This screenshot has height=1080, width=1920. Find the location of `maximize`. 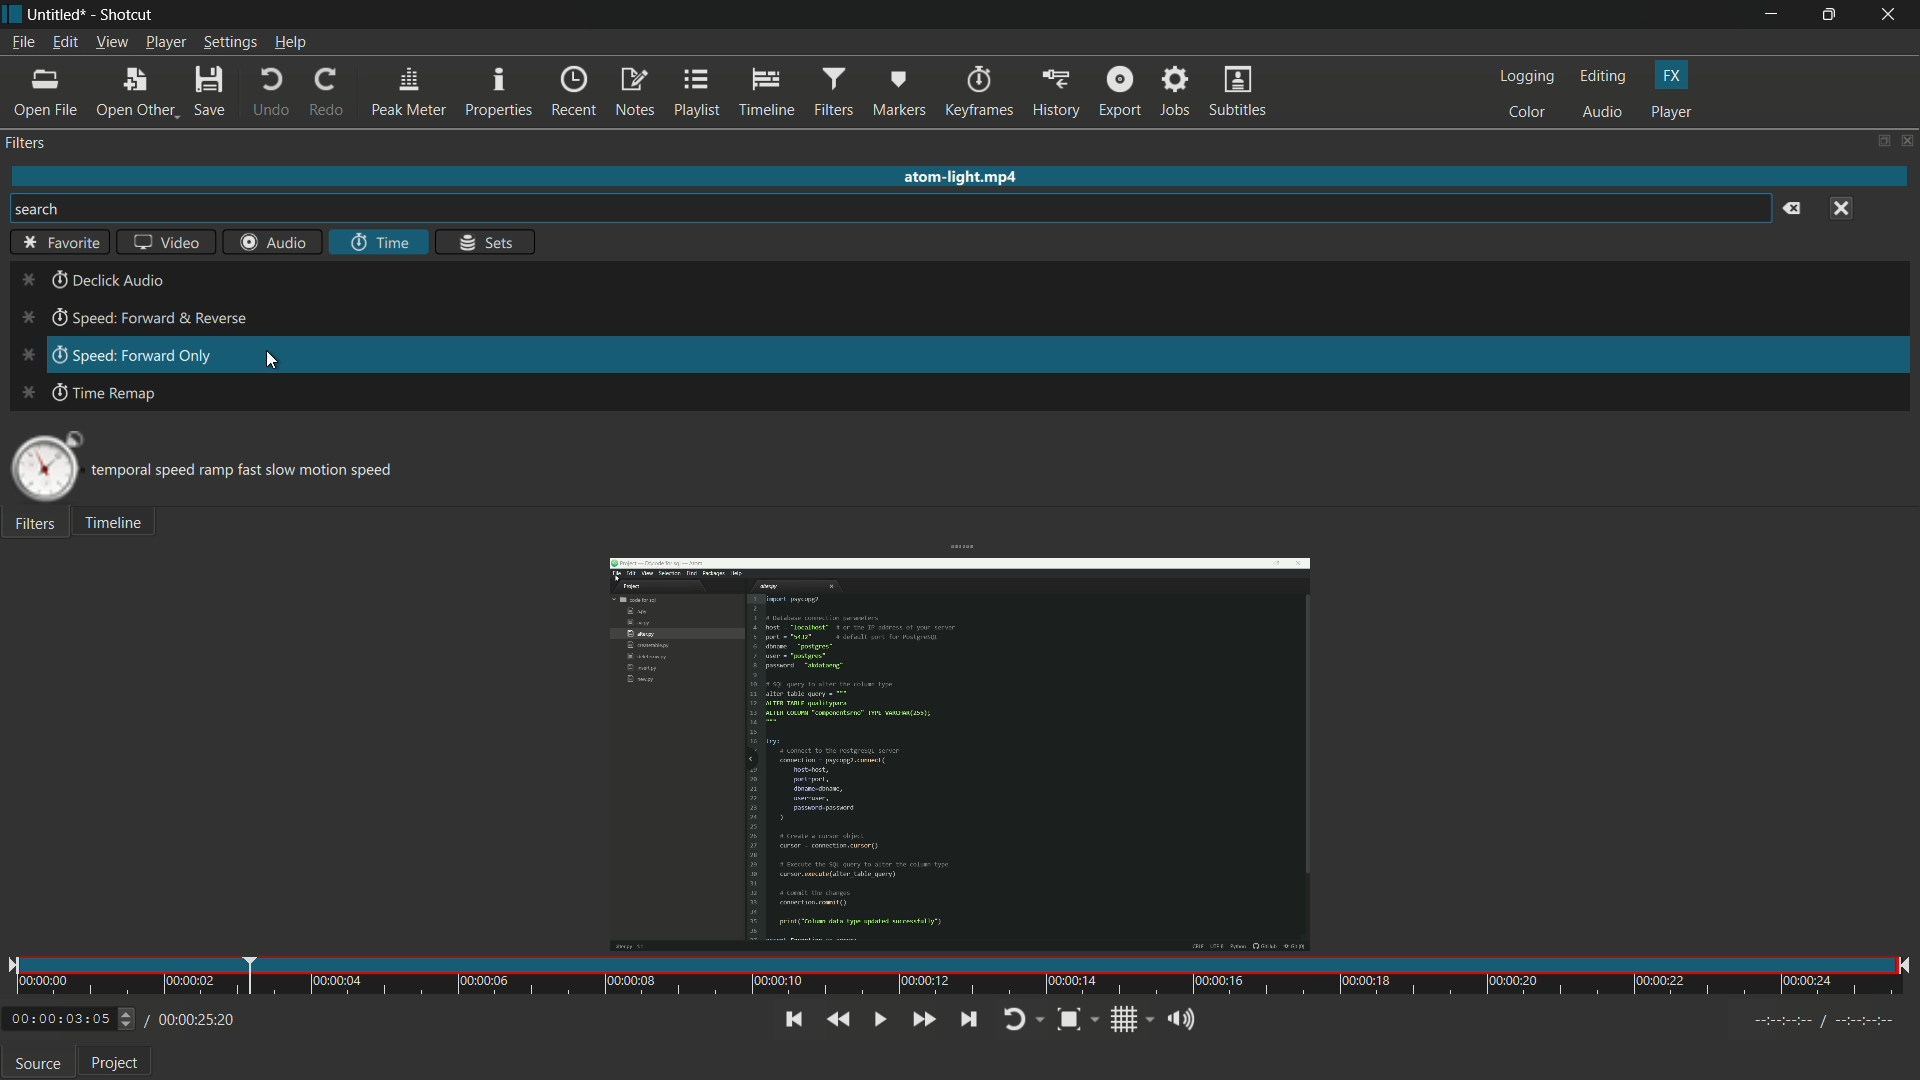

maximize is located at coordinates (1832, 15).